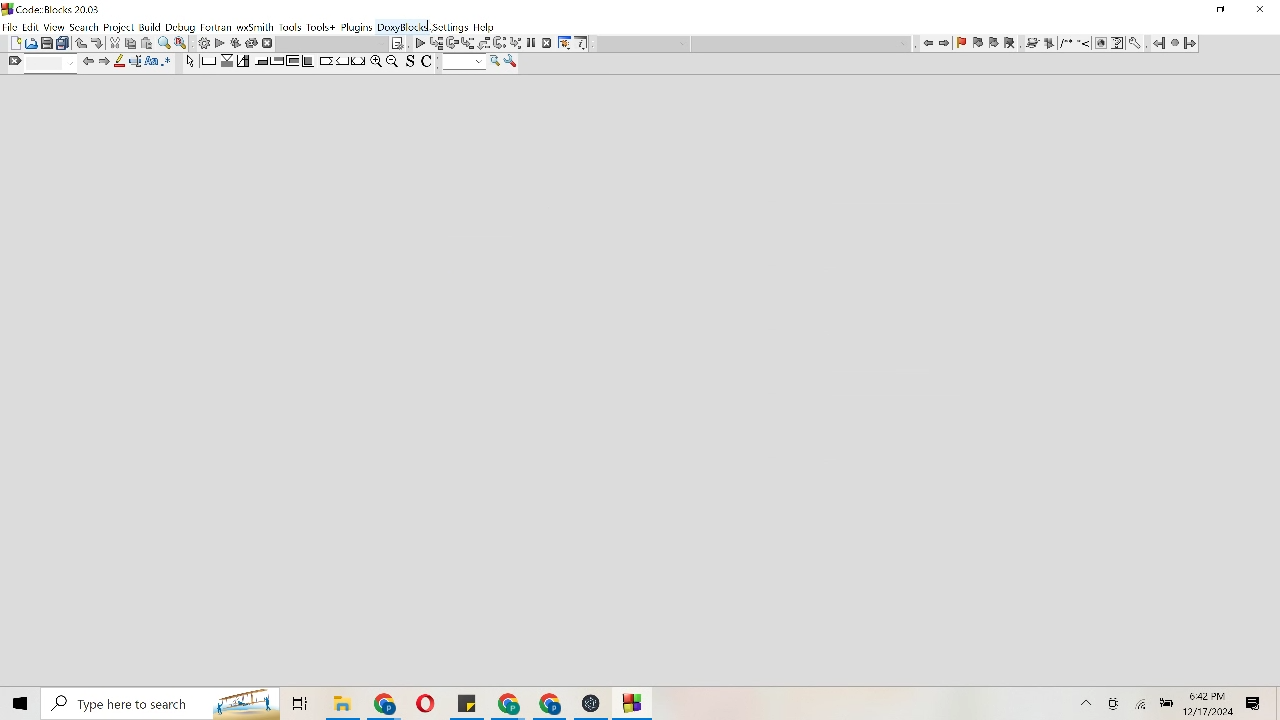 Image resolution: width=1280 pixels, height=720 pixels. Describe the element at coordinates (268, 43) in the screenshot. I see `Cancel` at that location.